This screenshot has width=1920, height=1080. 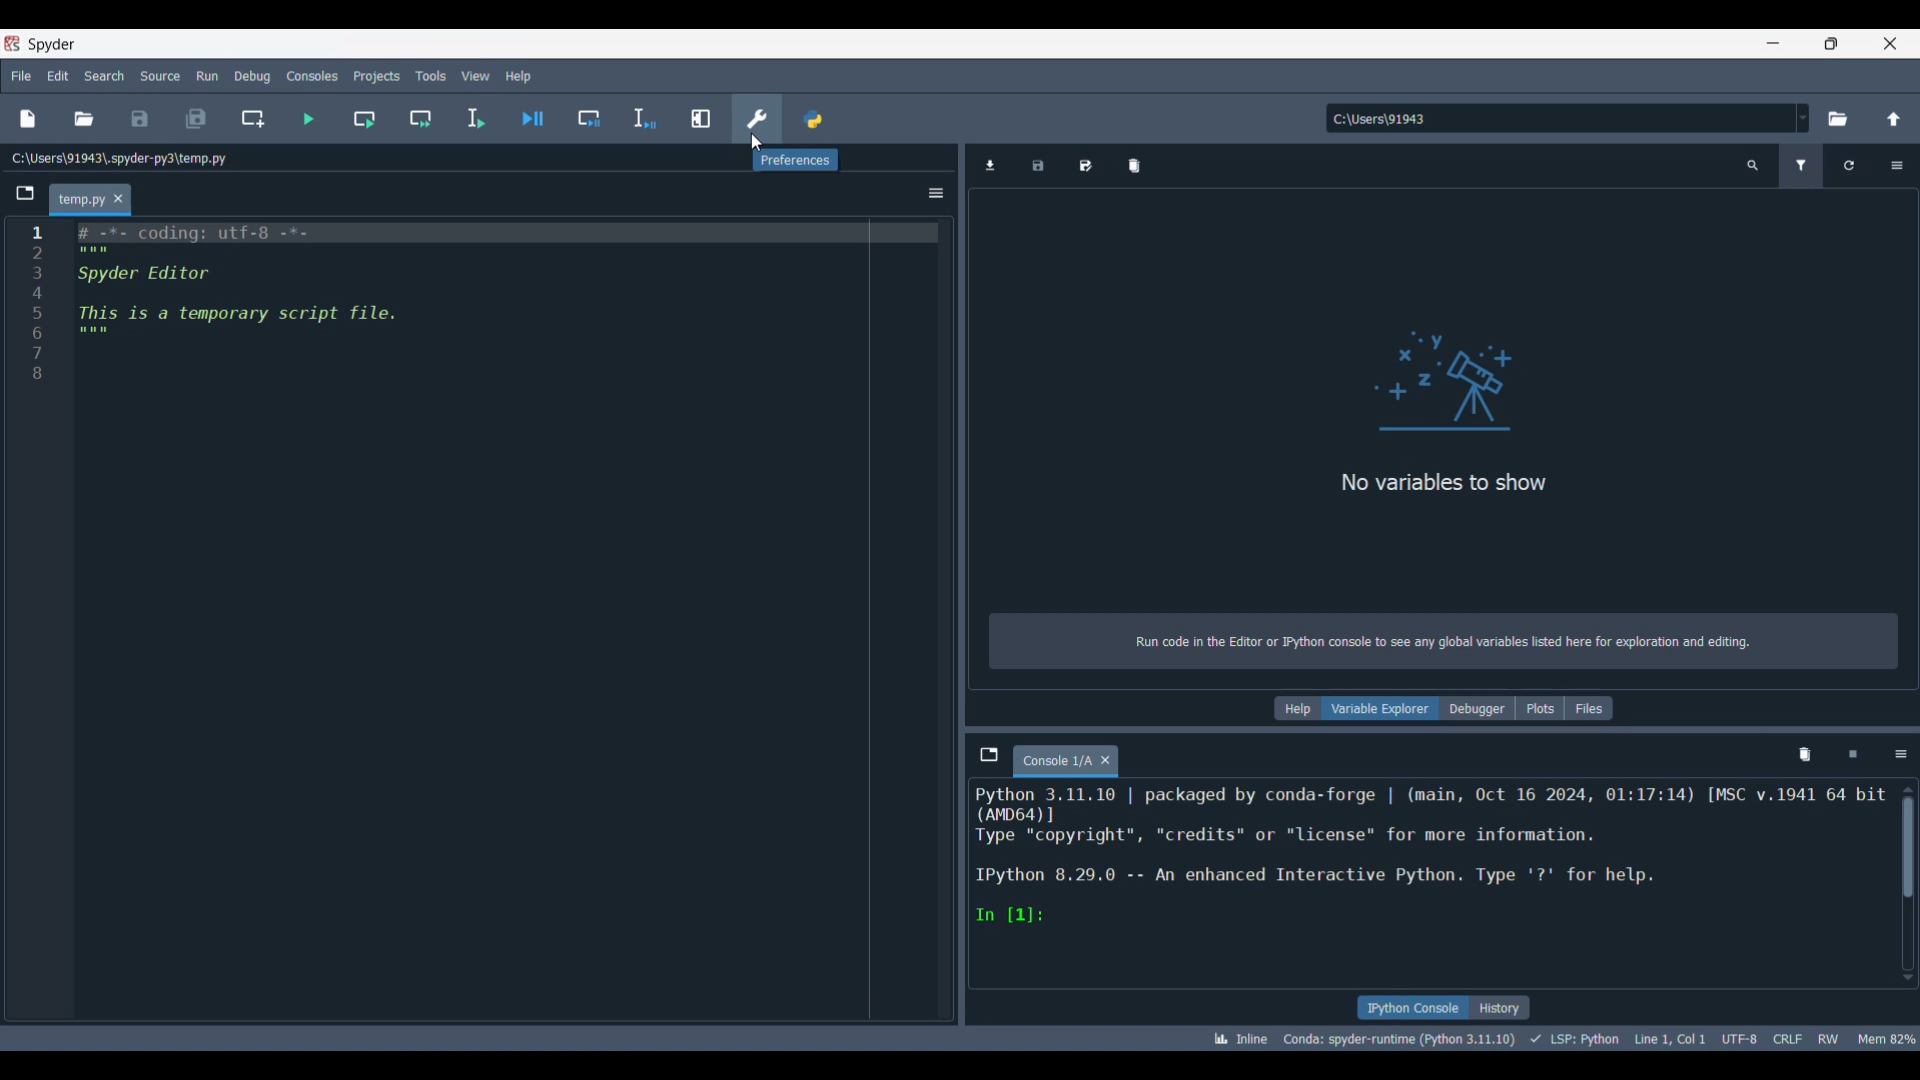 What do you see at coordinates (795, 159) in the screenshot?
I see `Description of current selection` at bounding box center [795, 159].